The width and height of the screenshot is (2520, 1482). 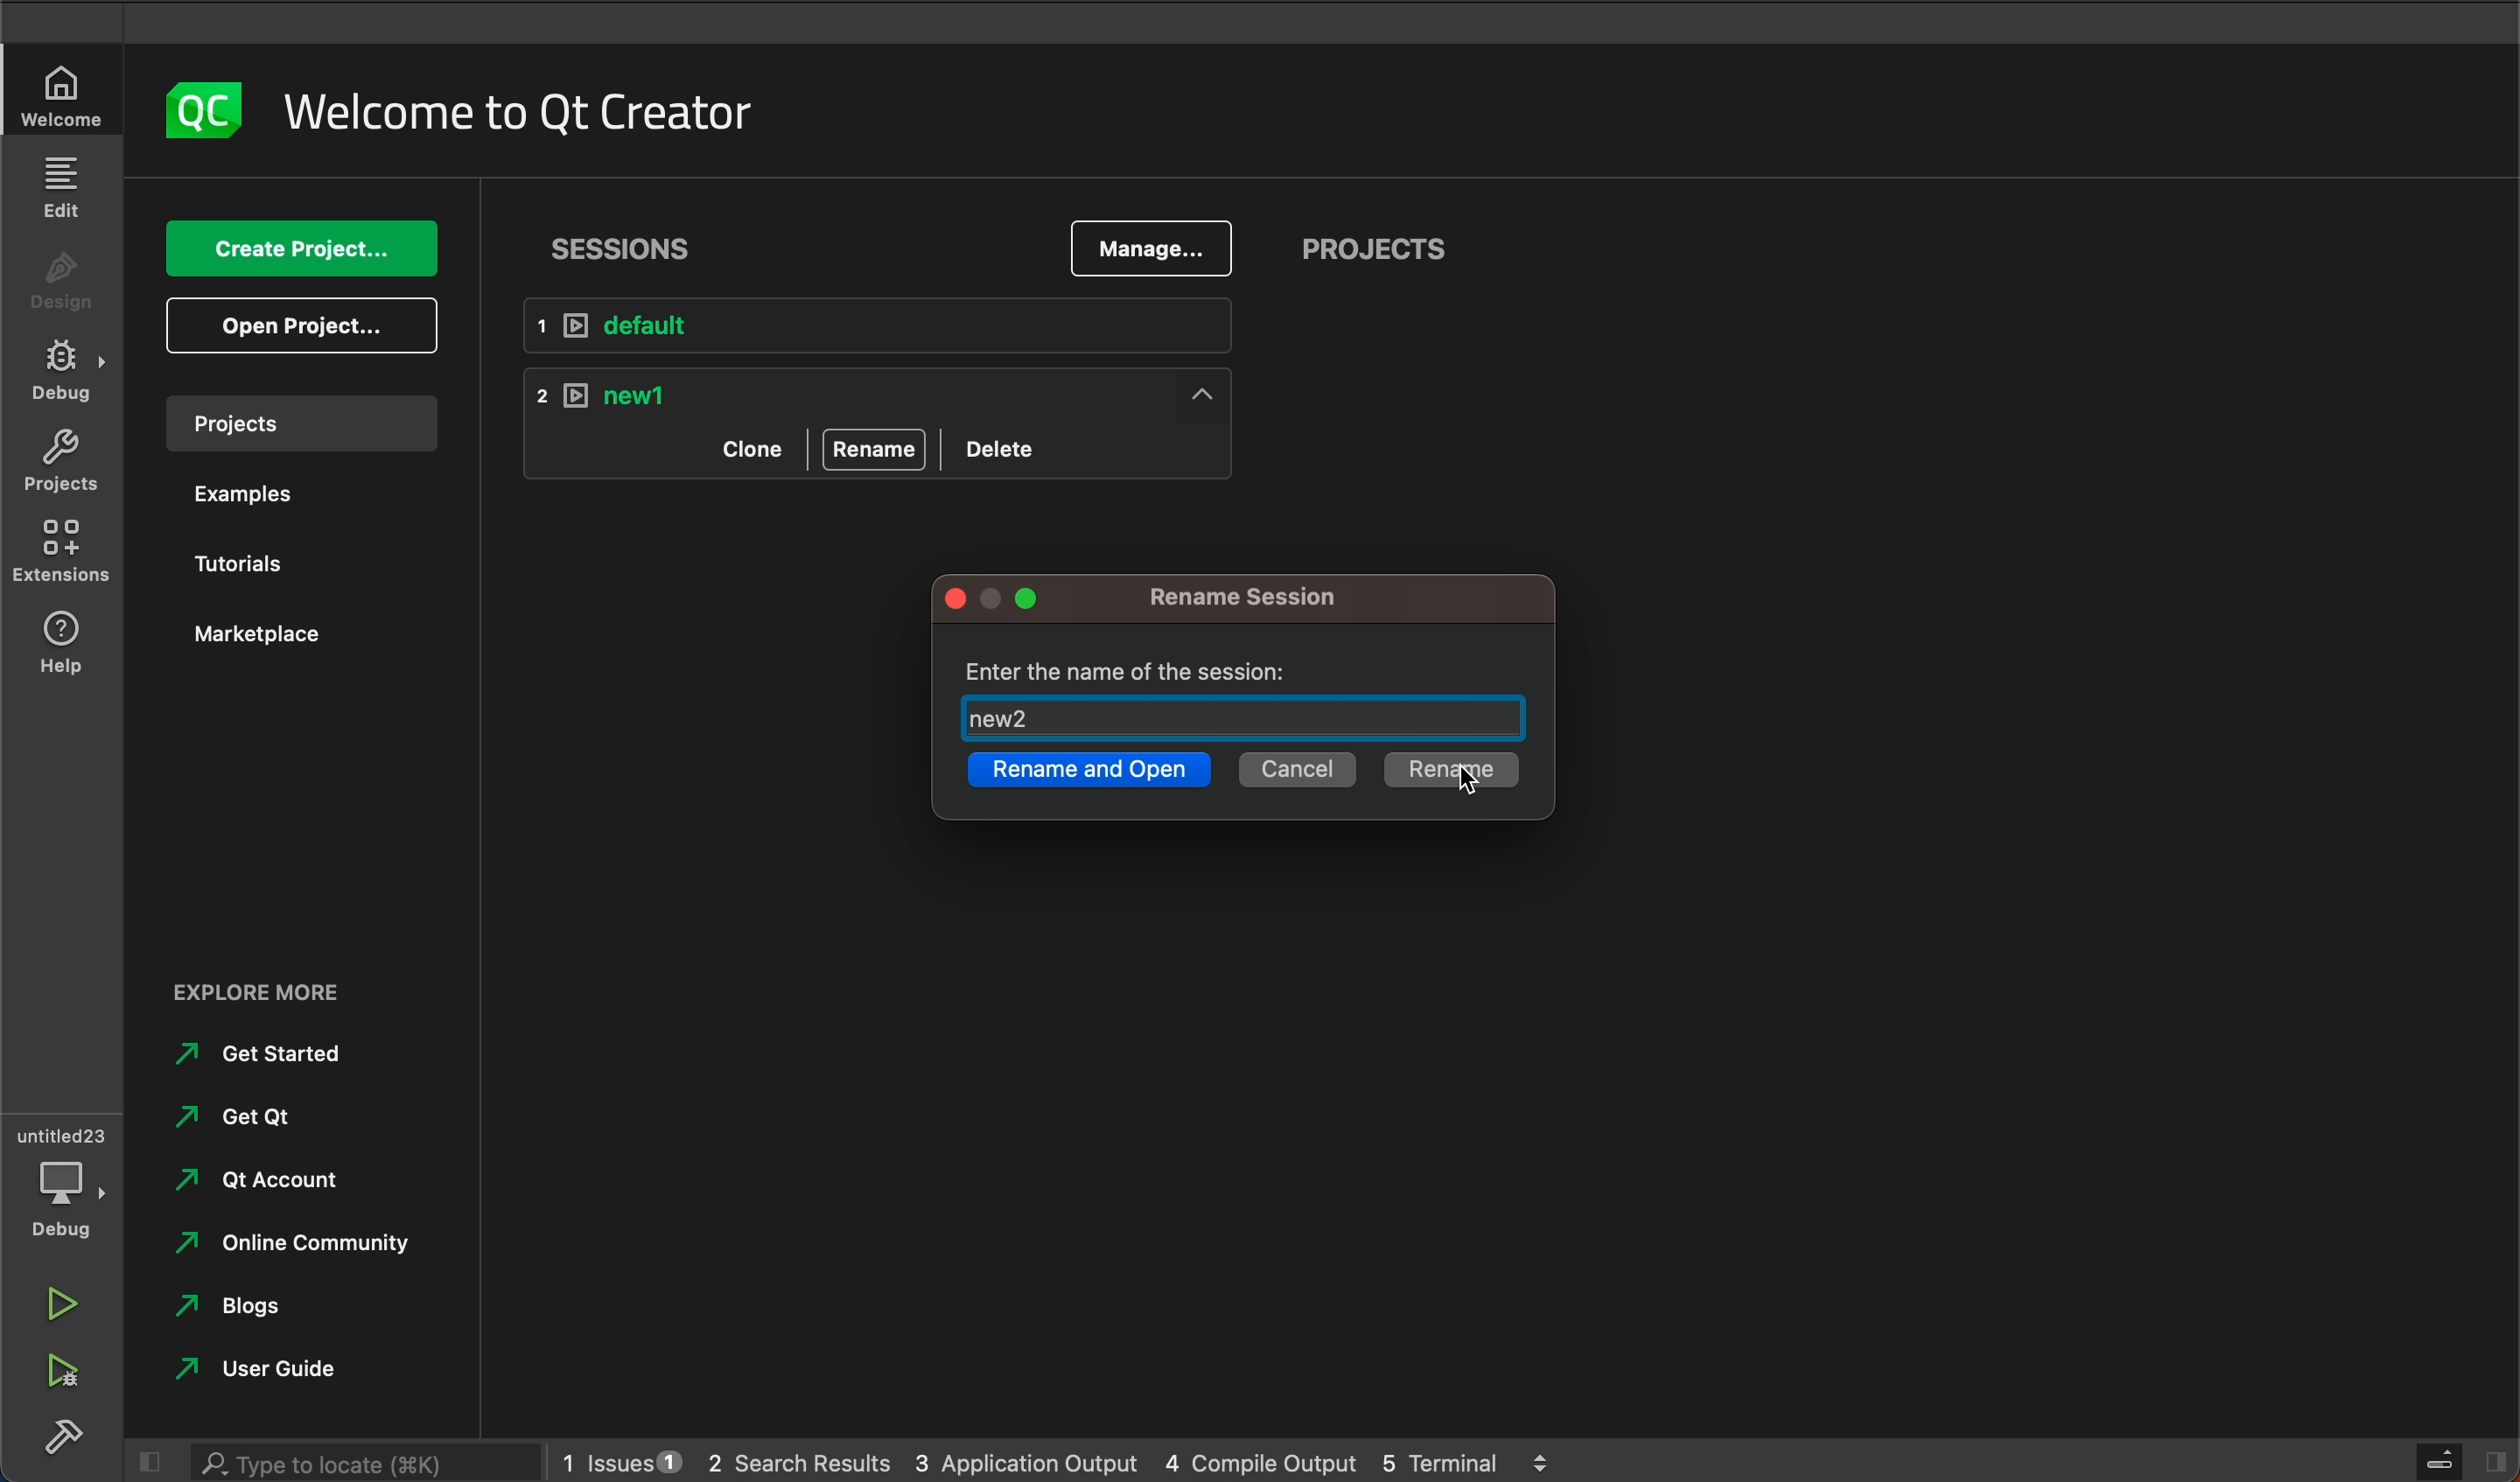 What do you see at coordinates (1478, 784) in the screenshot?
I see `cursor` at bounding box center [1478, 784].